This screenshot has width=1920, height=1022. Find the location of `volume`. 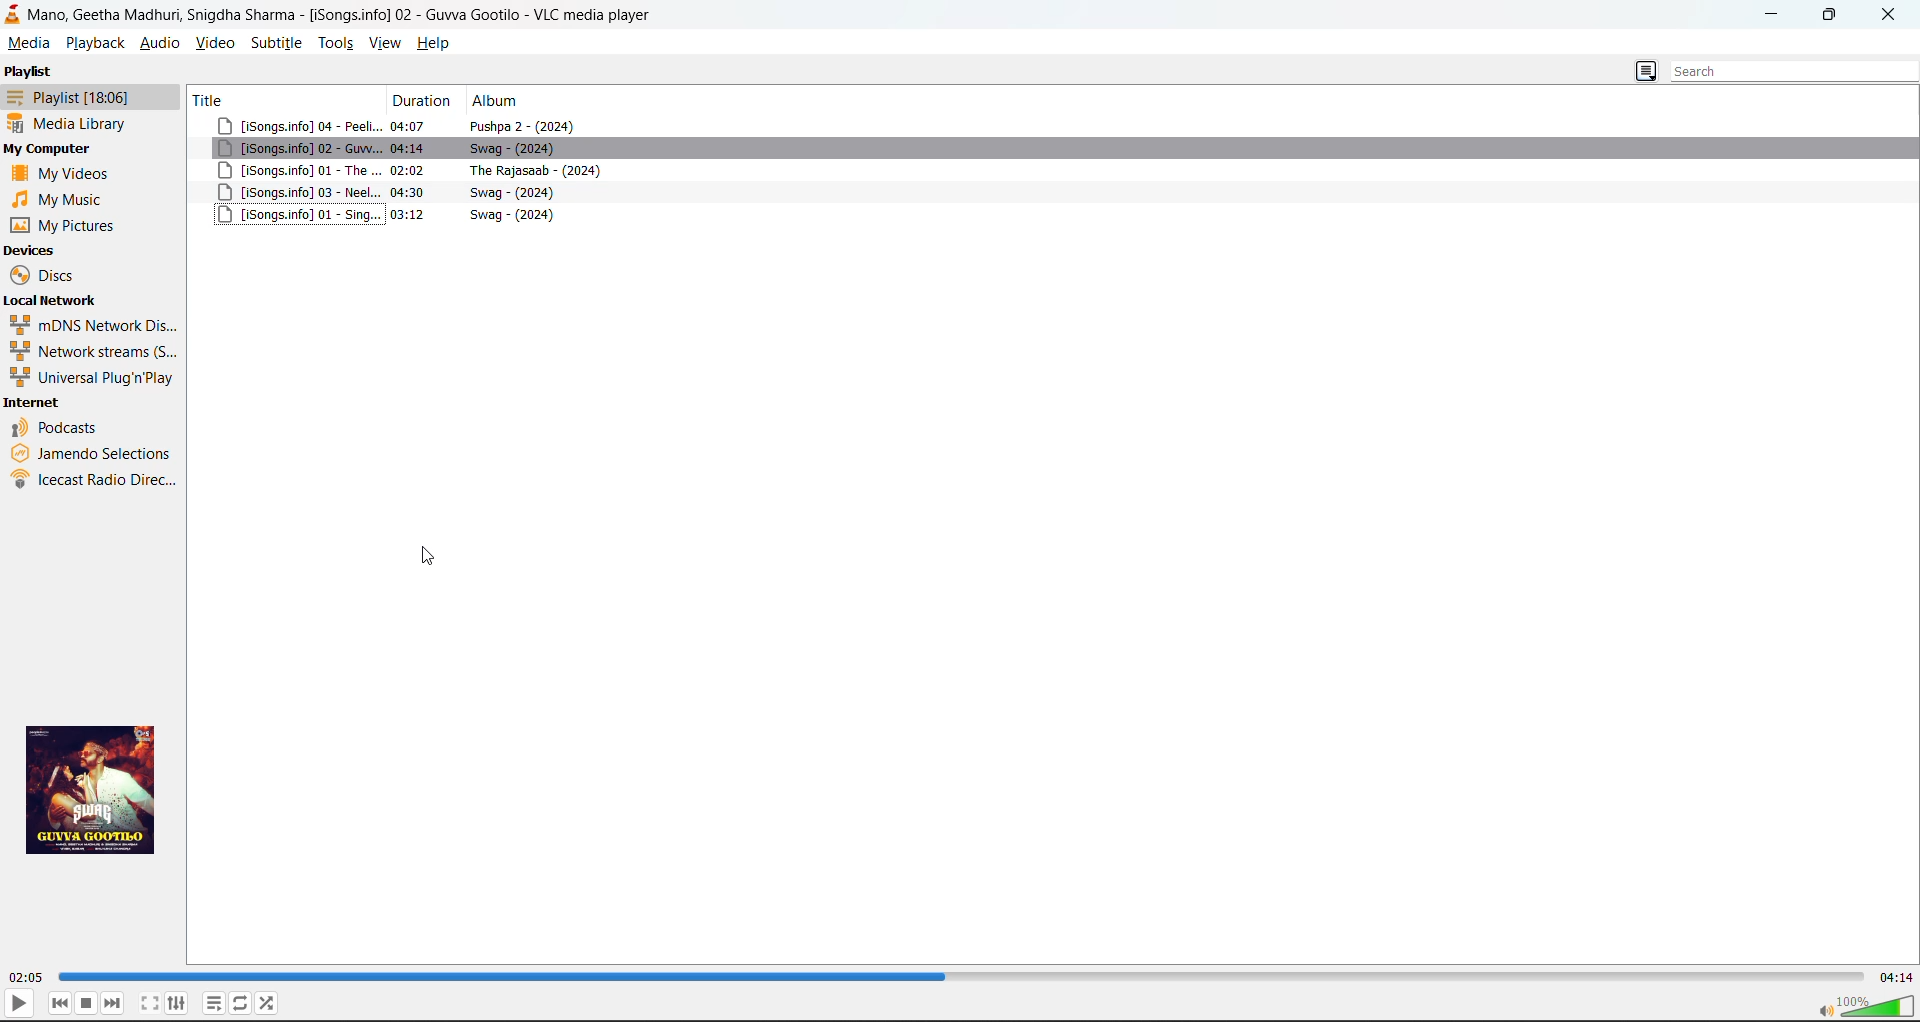

volume is located at coordinates (1864, 1005).